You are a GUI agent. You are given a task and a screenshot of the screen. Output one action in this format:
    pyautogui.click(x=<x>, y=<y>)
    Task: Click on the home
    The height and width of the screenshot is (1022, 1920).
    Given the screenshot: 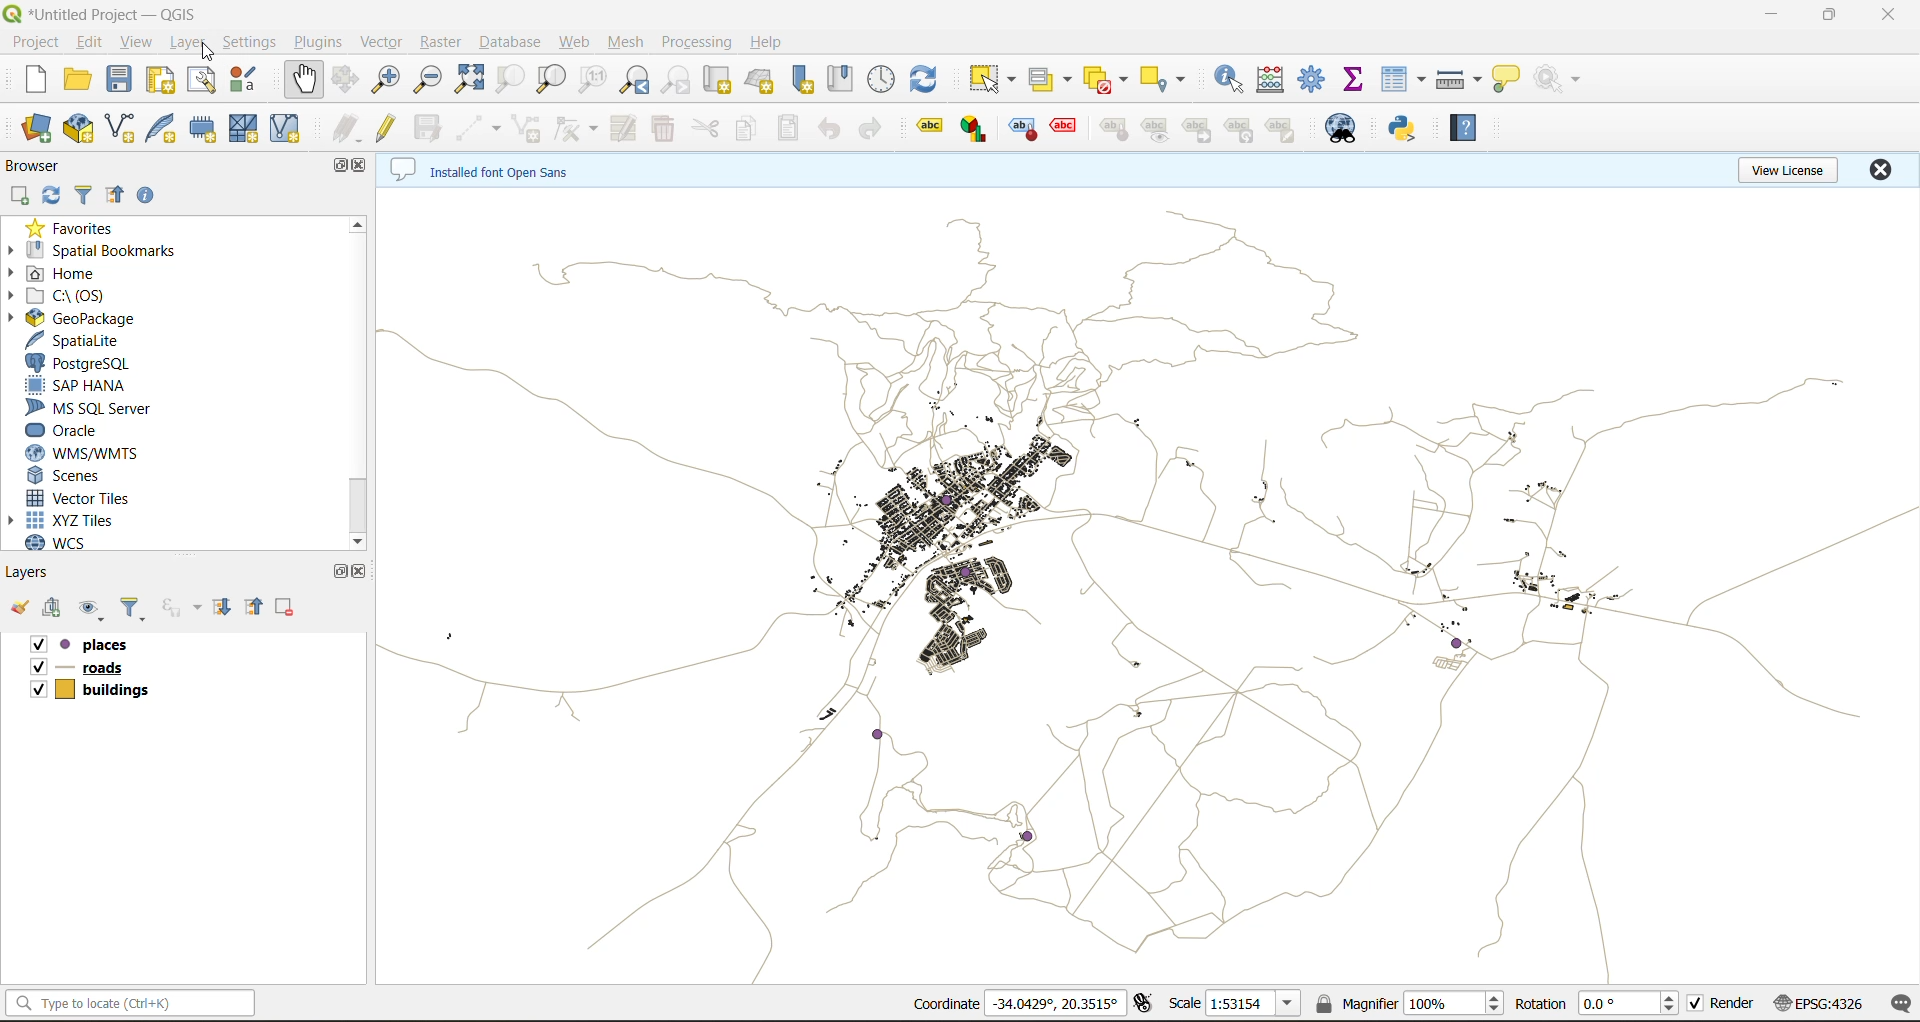 What is the action you would take?
    pyautogui.click(x=63, y=277)
    